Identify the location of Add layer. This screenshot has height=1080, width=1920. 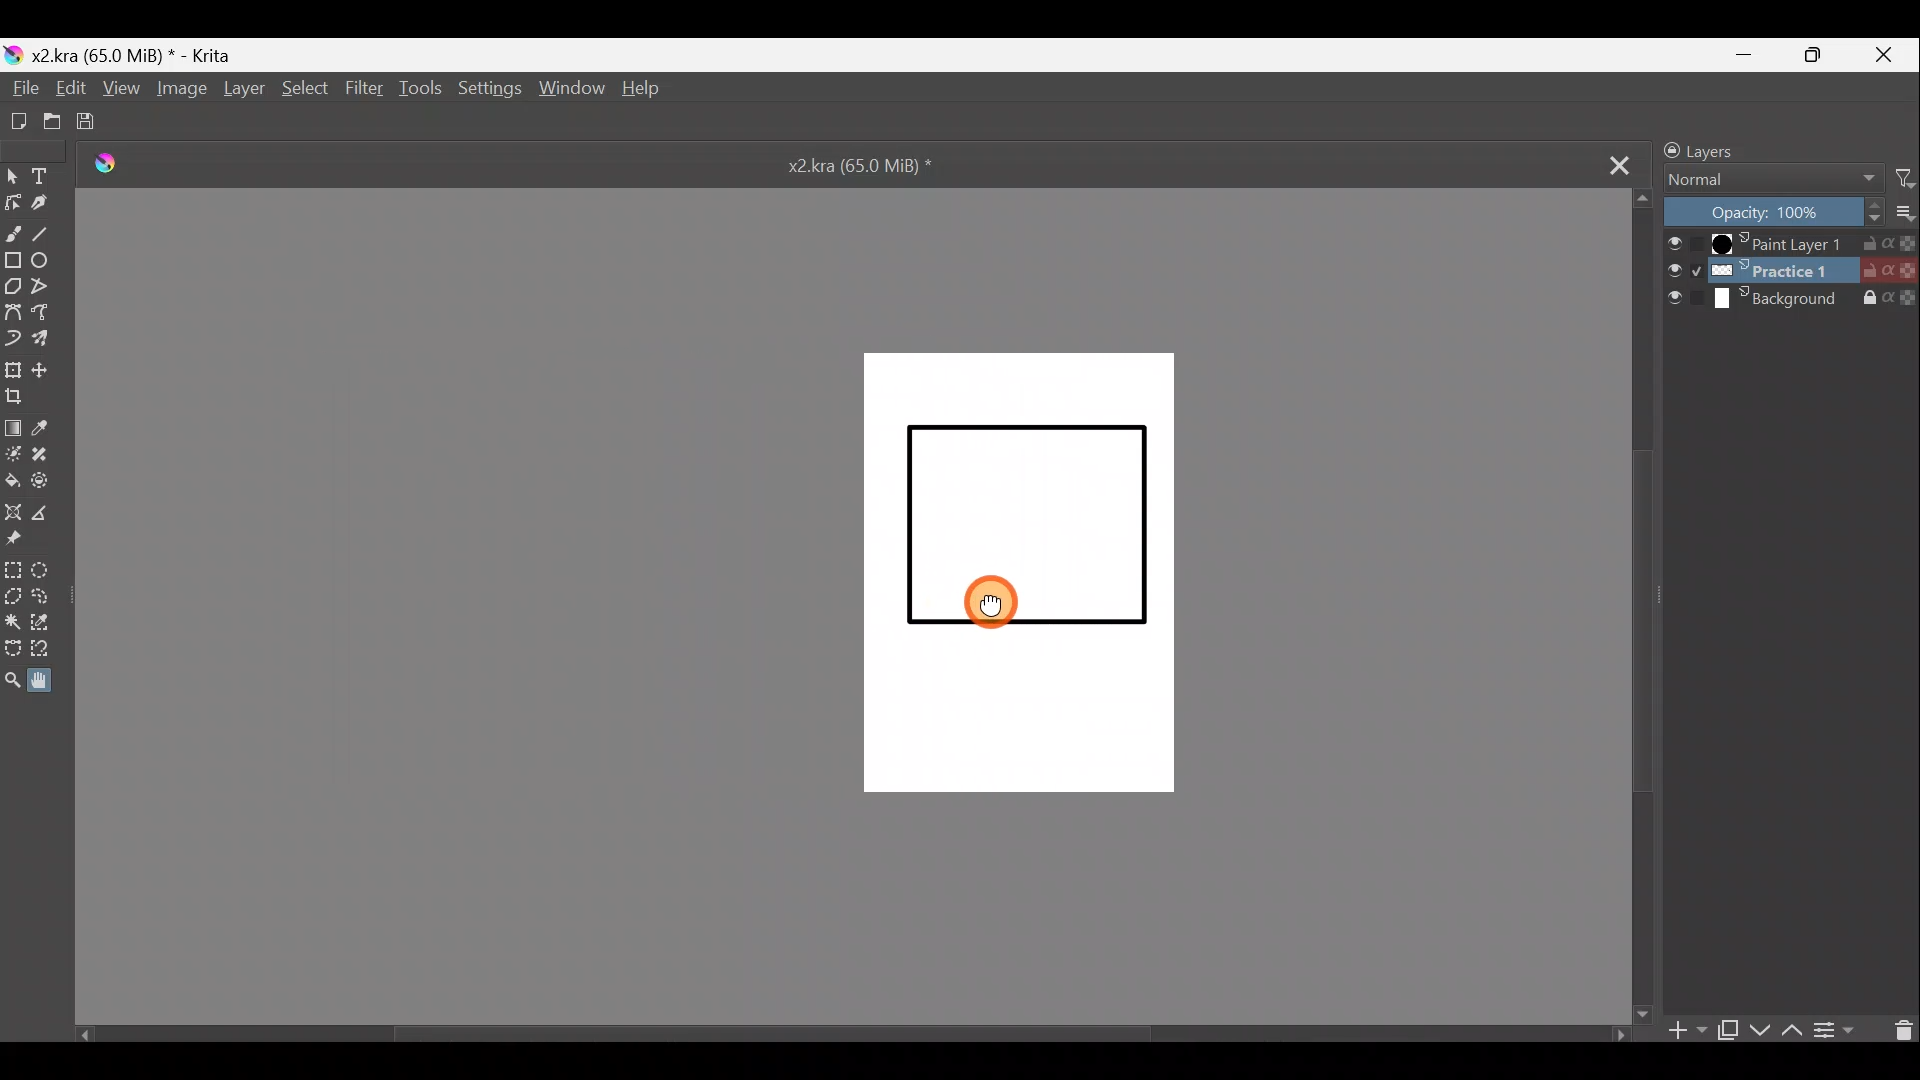
(1679, 1030).